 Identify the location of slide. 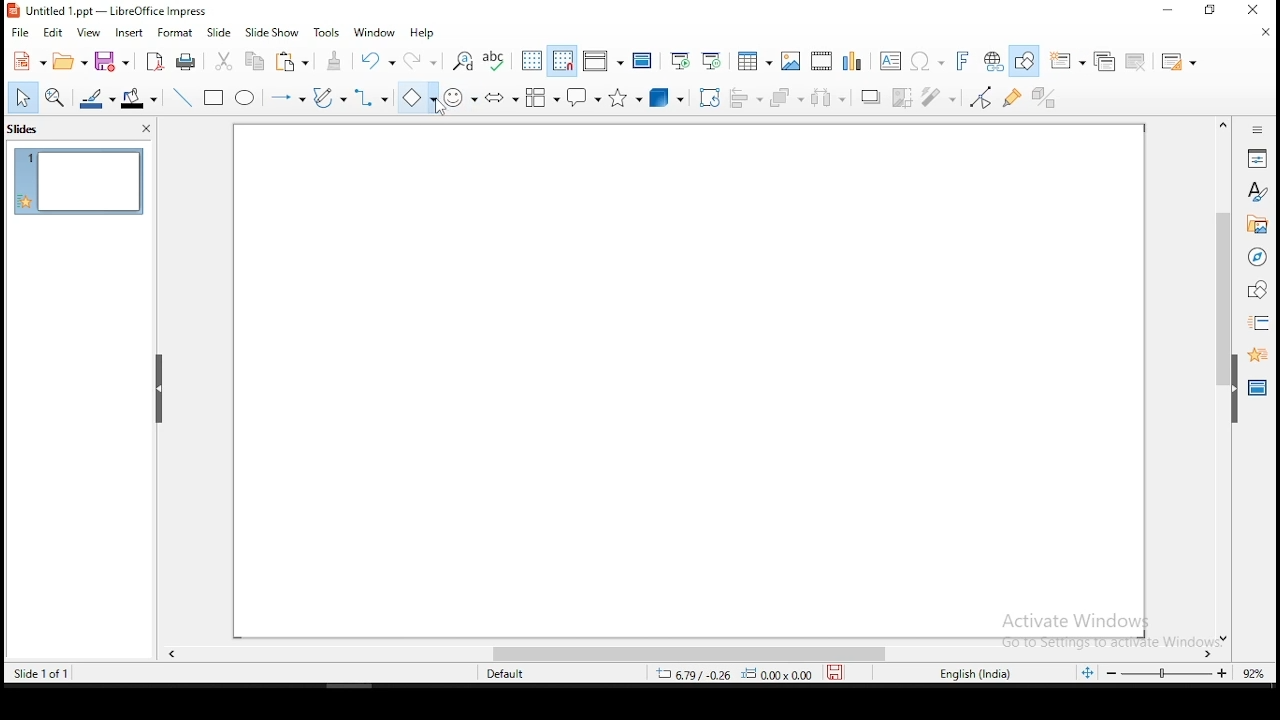
(78, 180).